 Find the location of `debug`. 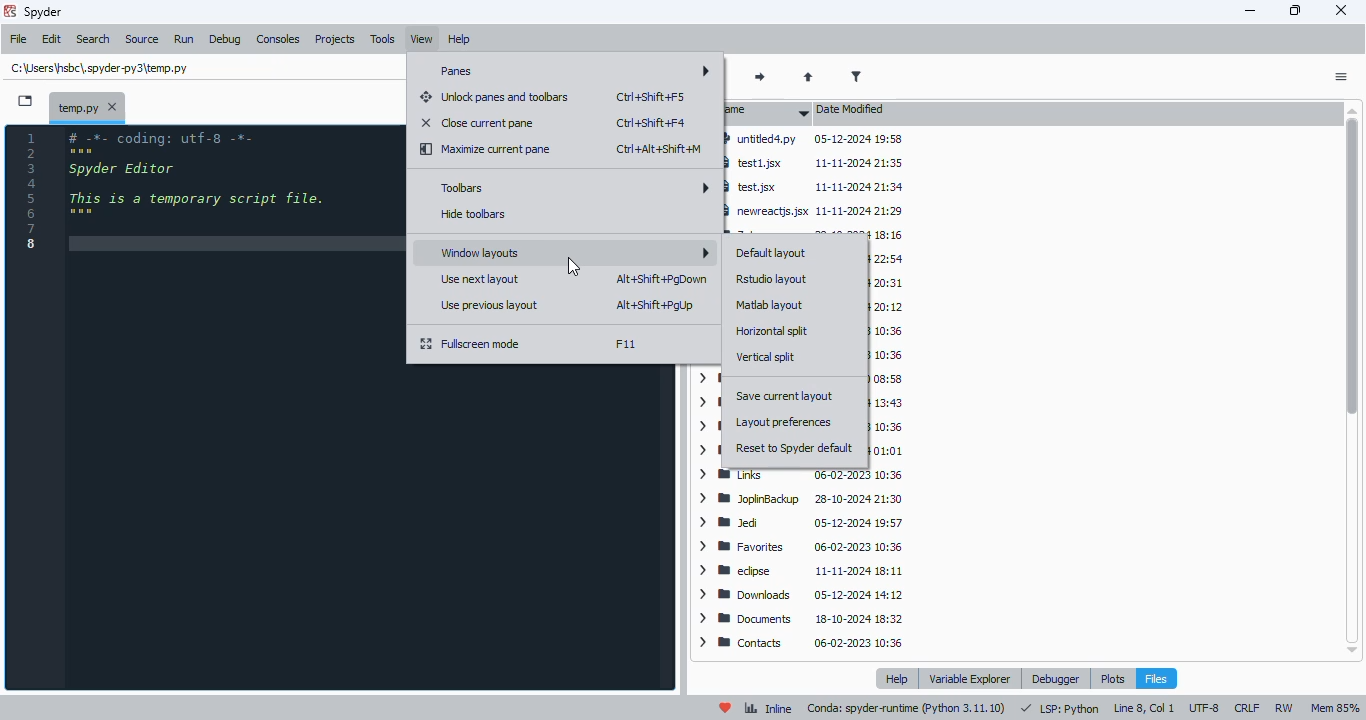

debug is located at coordinates (226, 40).